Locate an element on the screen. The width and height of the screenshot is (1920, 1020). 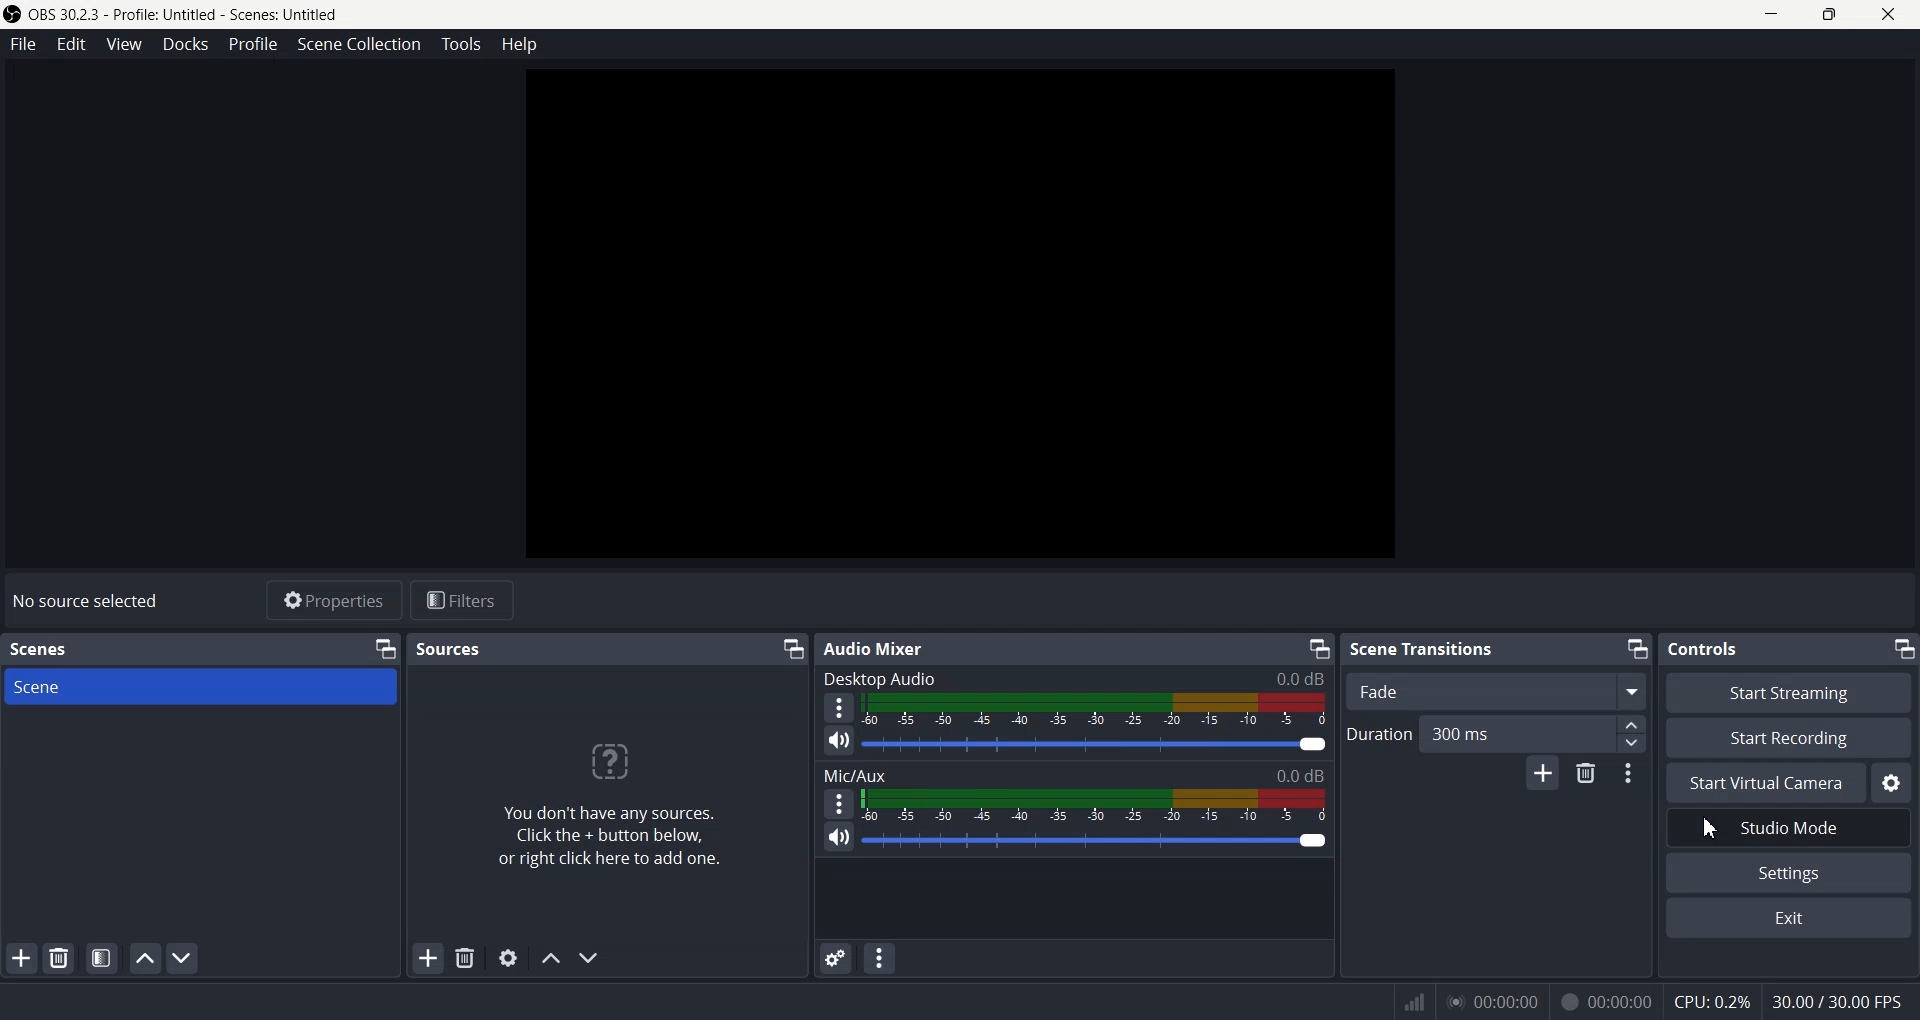
Settings is located at coordinates (1895, 784).